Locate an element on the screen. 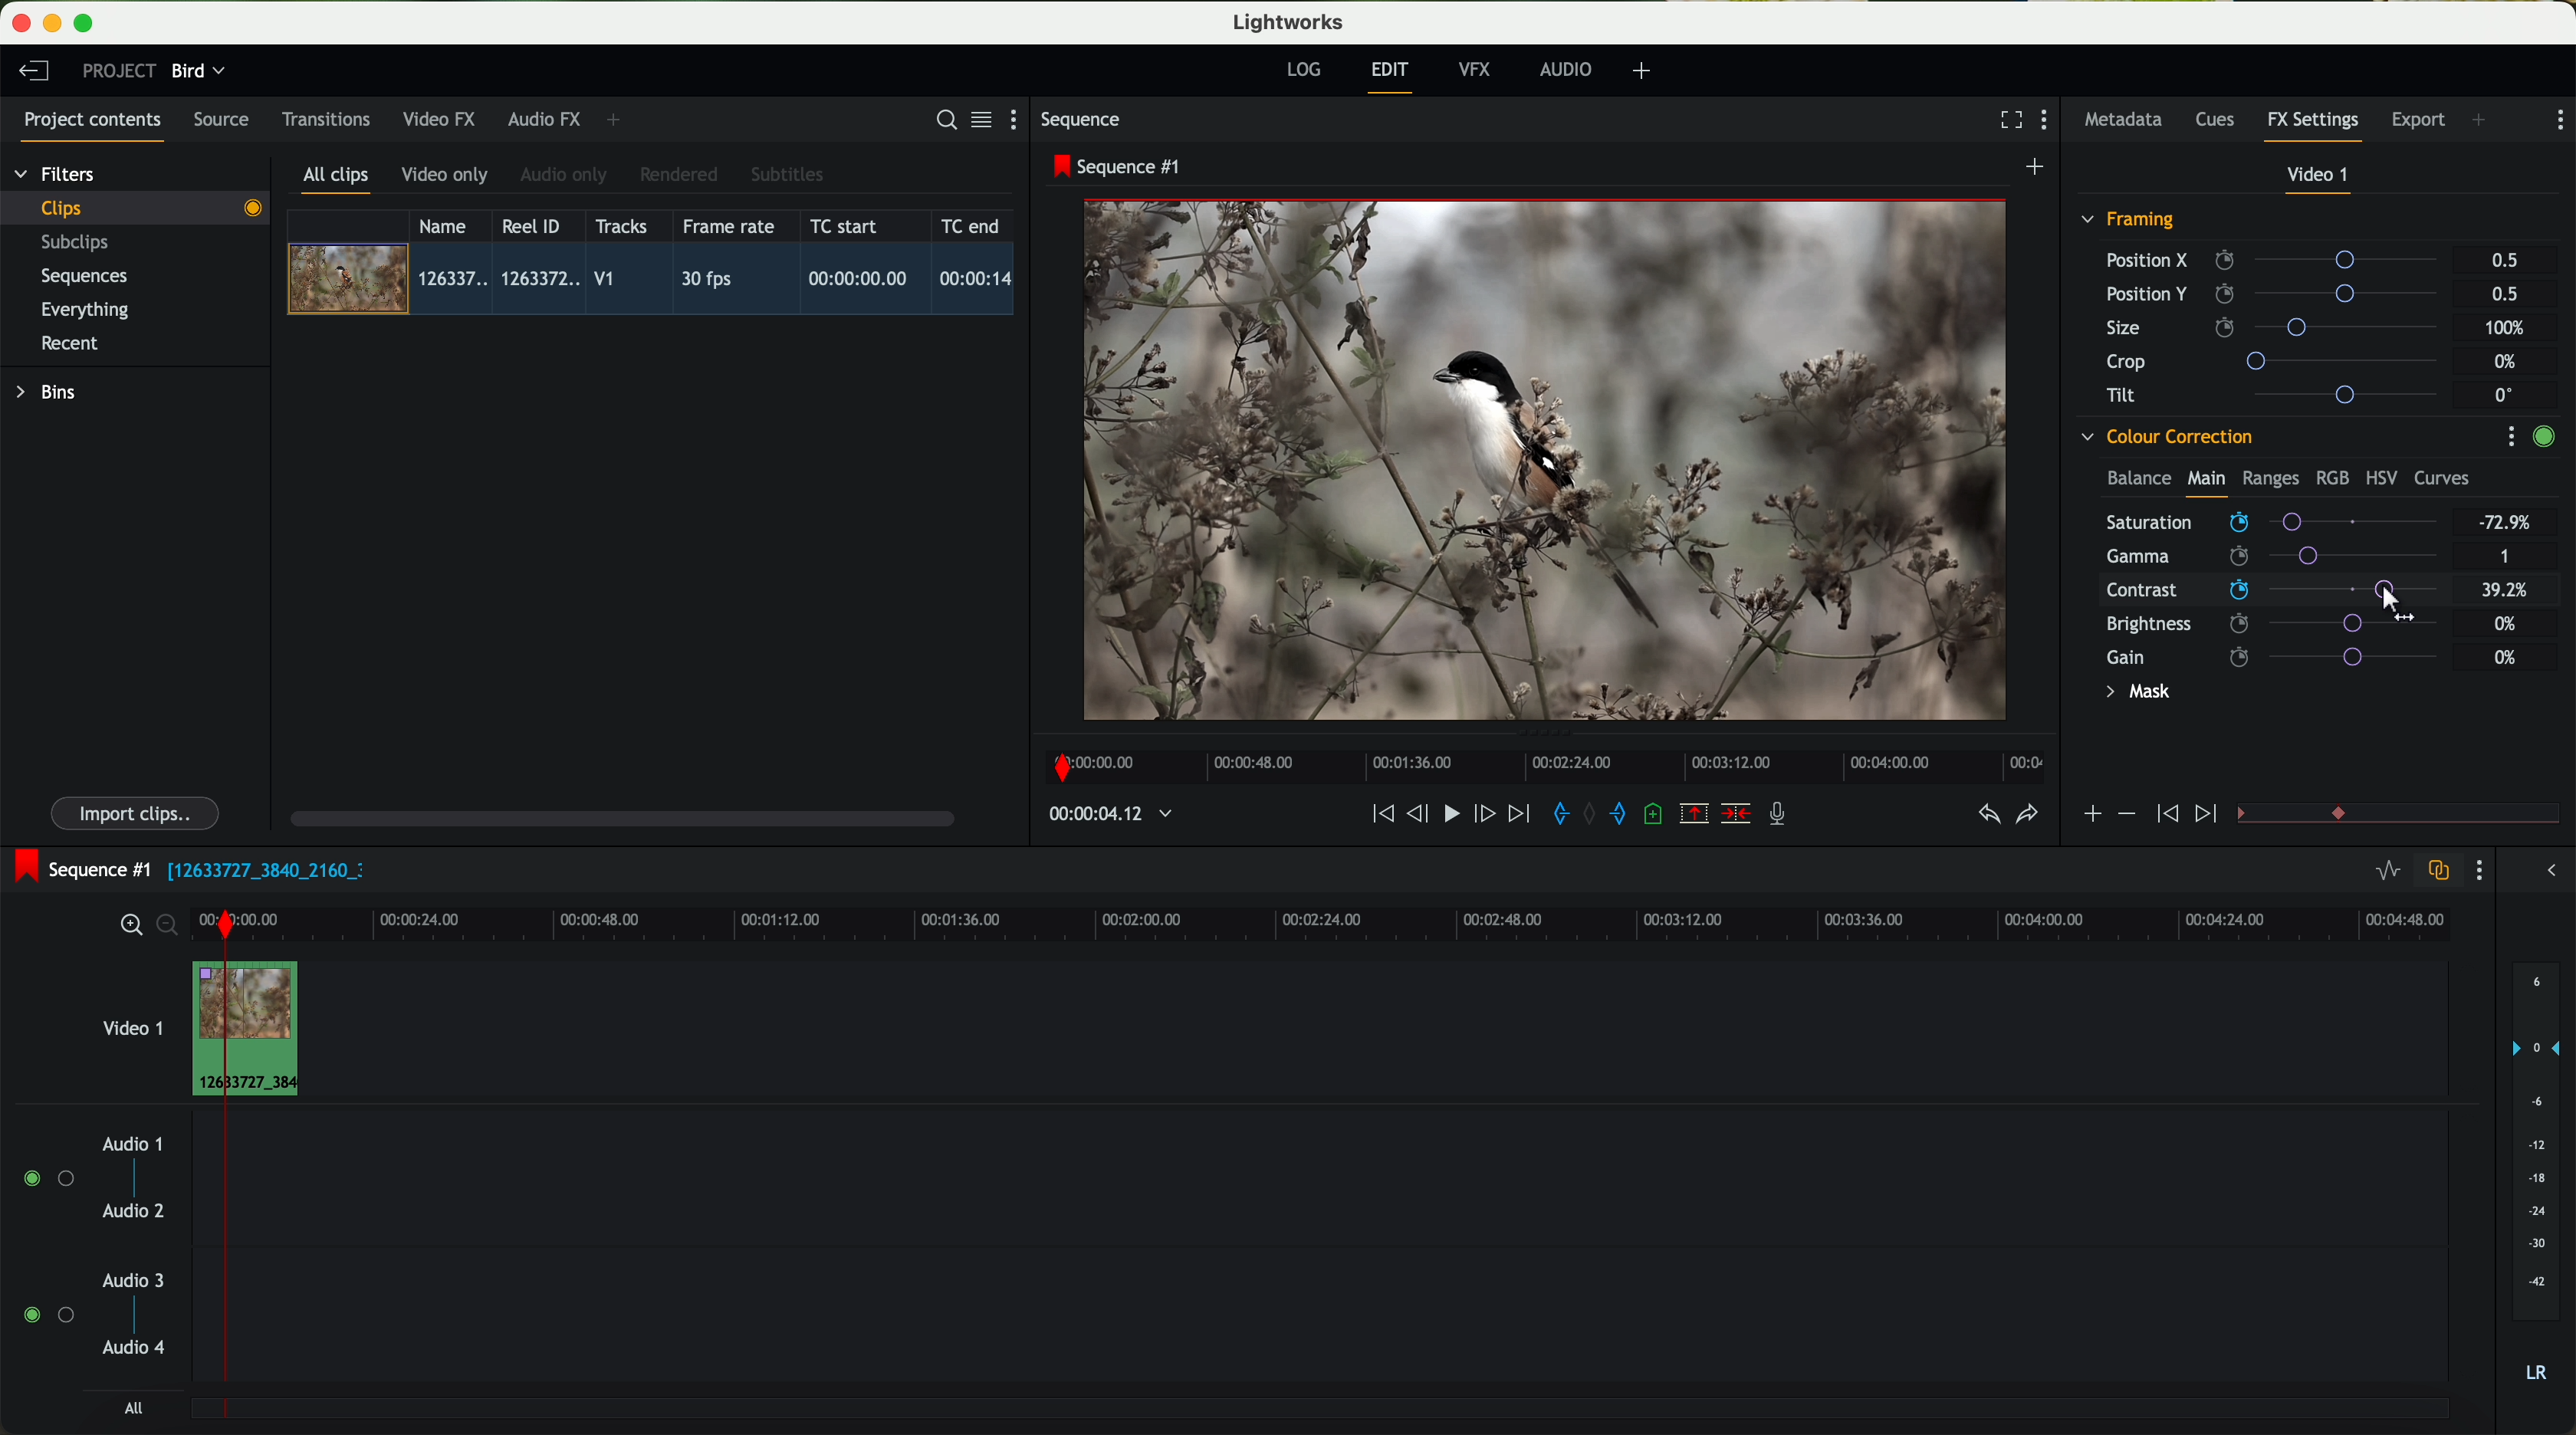  tilt is located at coordinates (2281, 394).